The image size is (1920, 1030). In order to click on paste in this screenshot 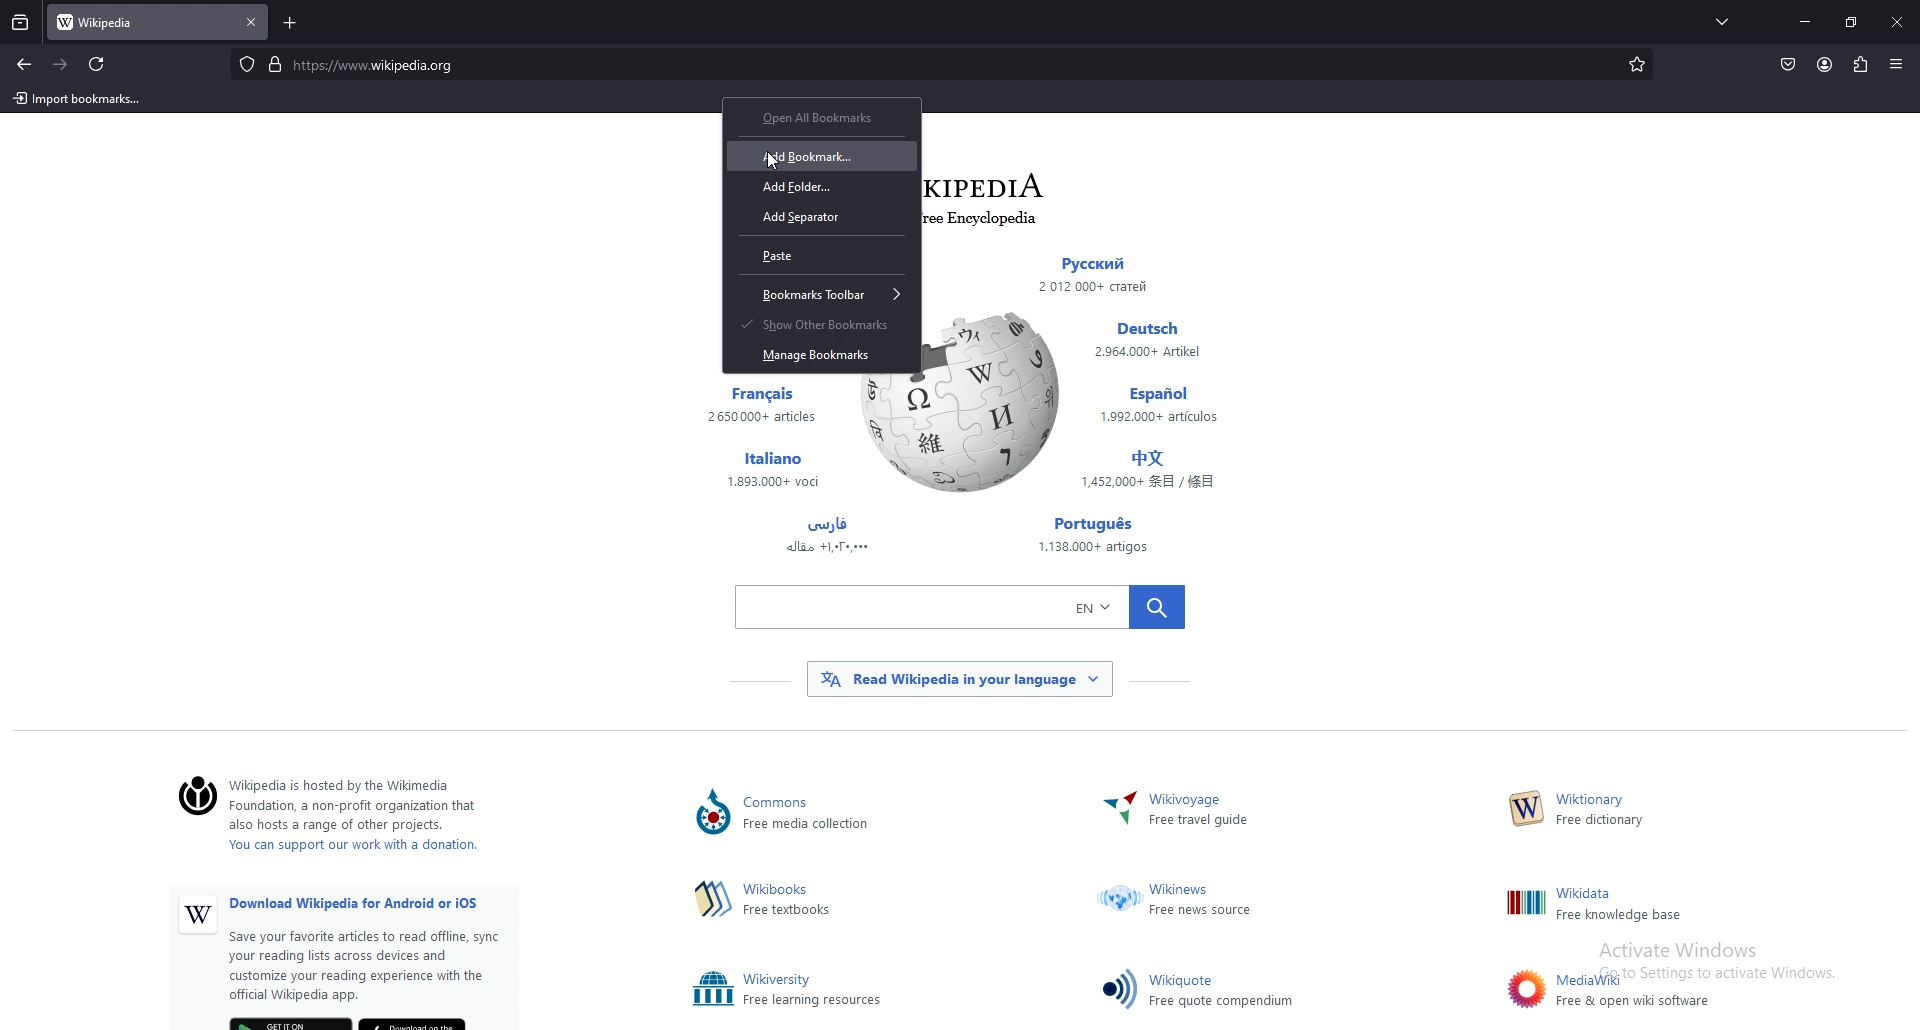, I will do `click(823, 255)`.